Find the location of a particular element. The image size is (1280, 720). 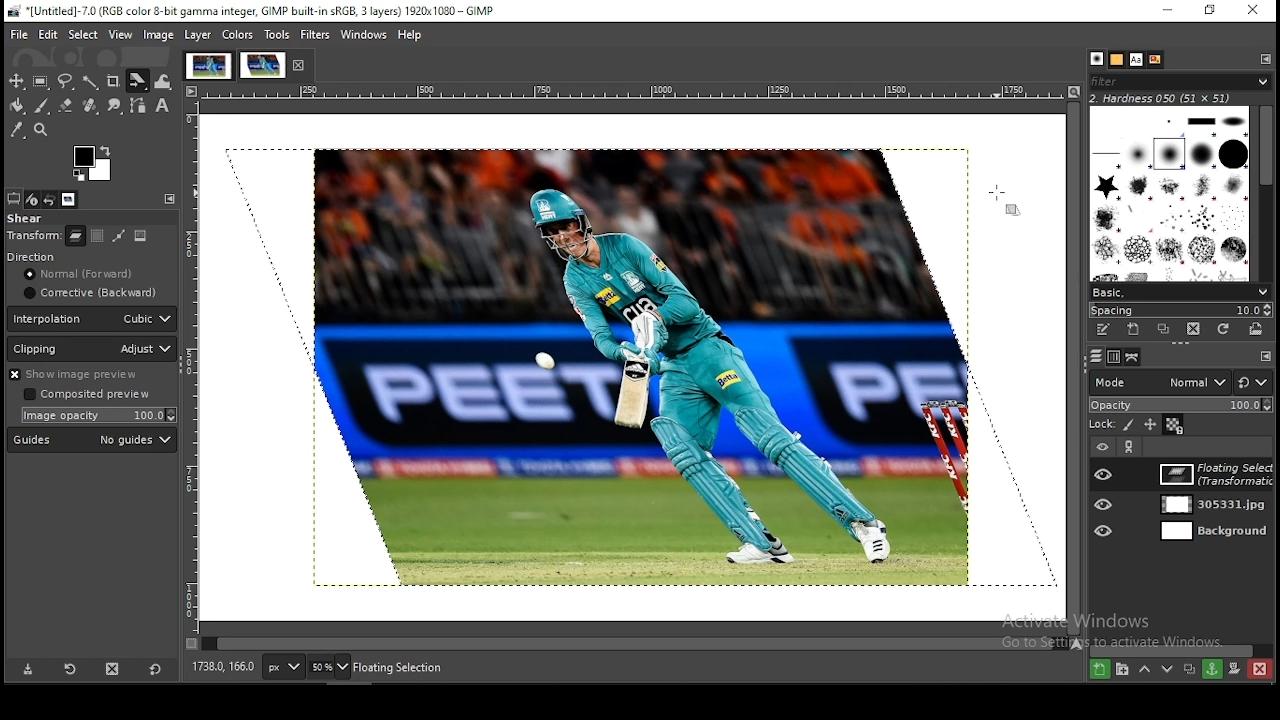

configure this tab is located at coordinates (1267, 59).